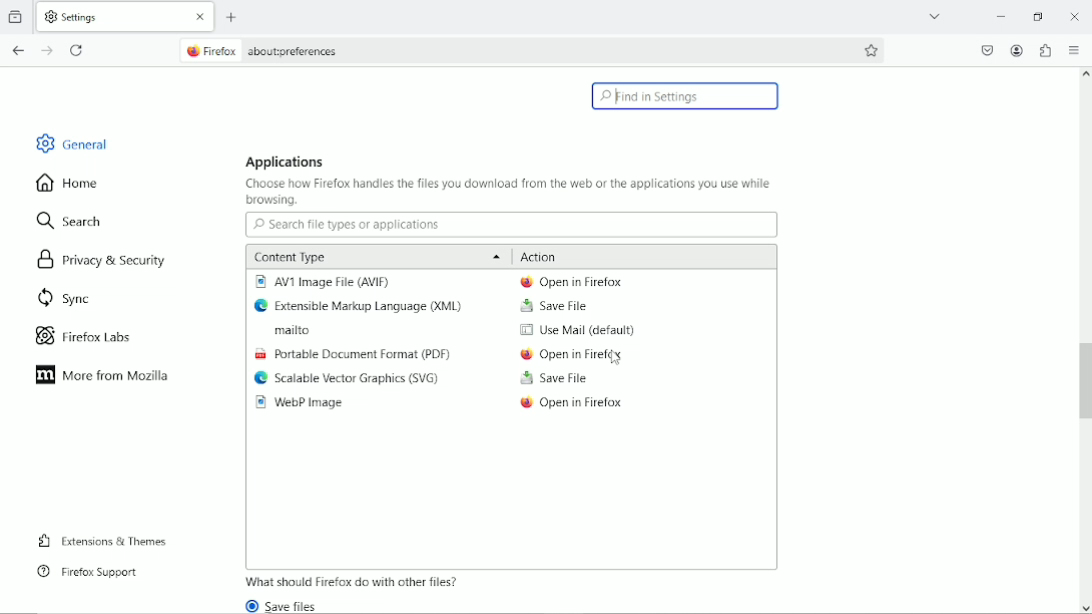  Describe the element at coordinates (687, 96) in the screenshot. I see `find in settings` at that location.